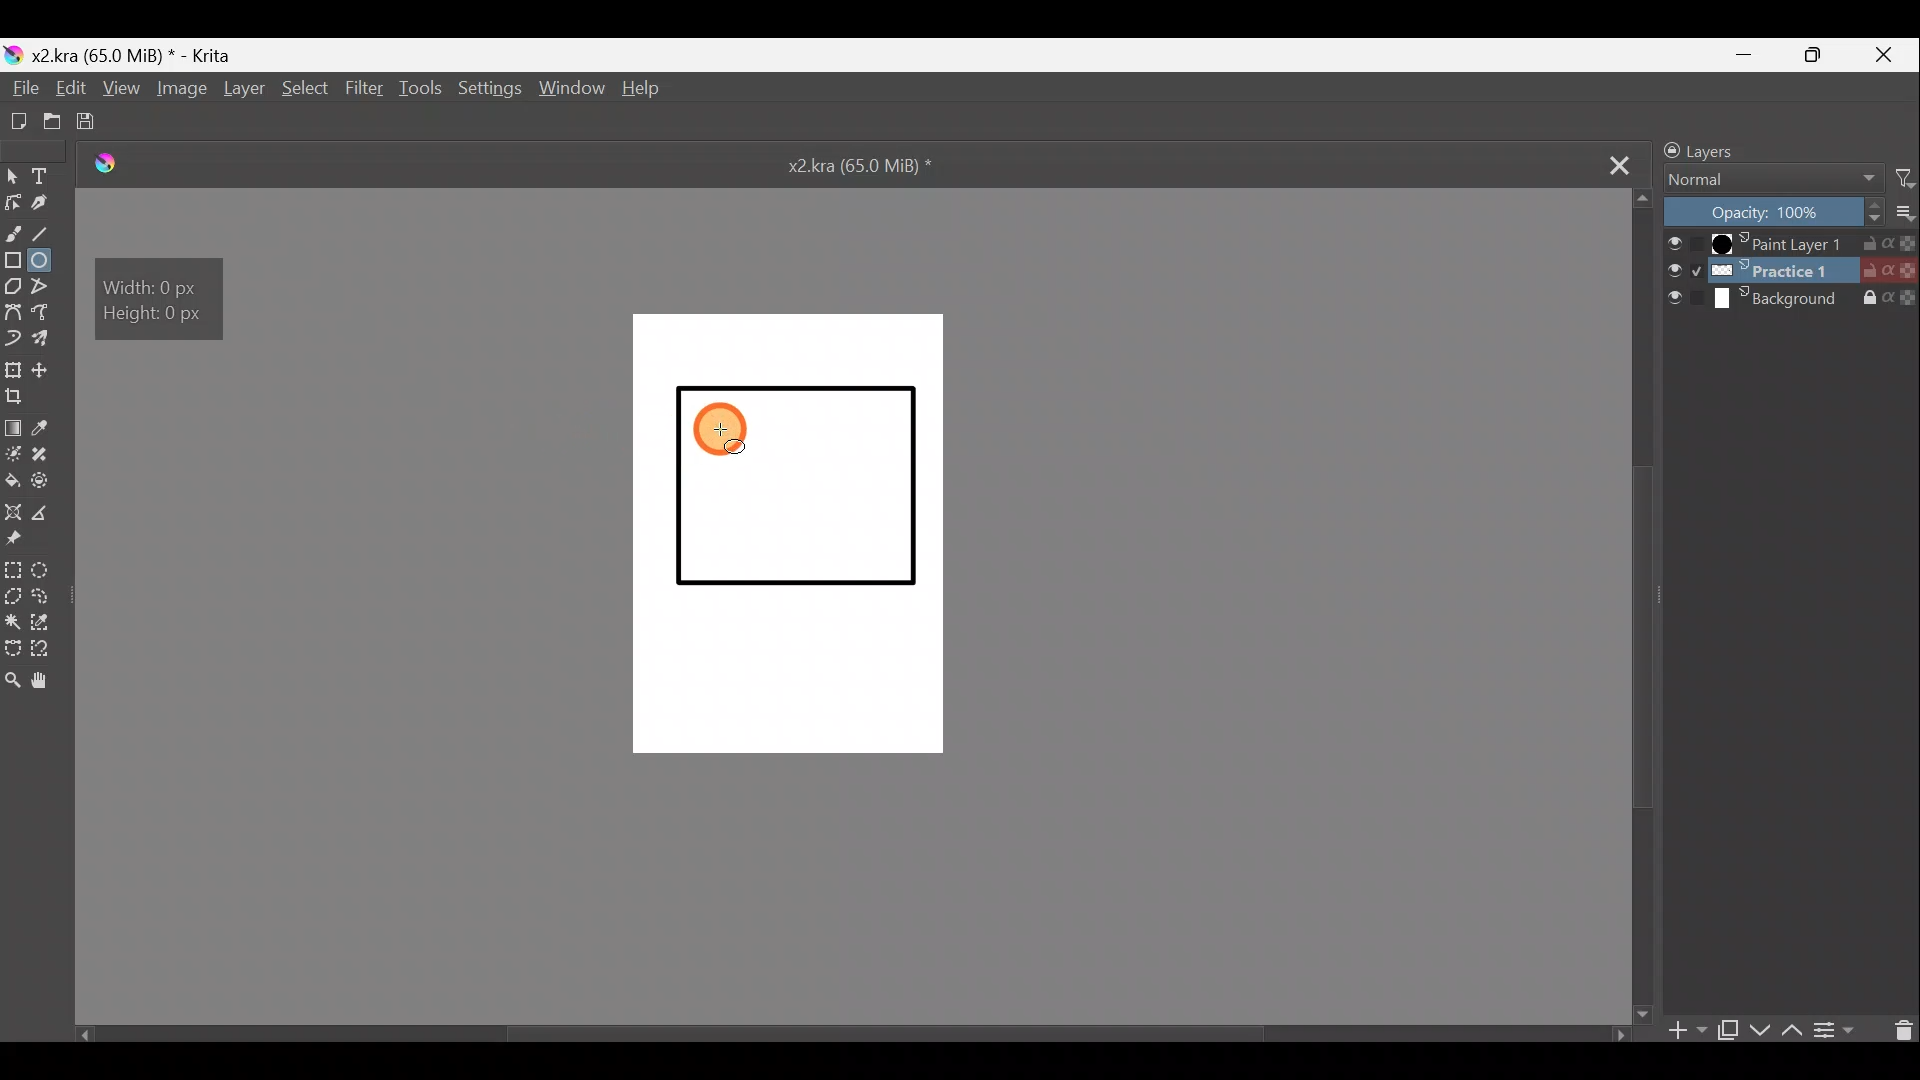  What do you see at coordinates (14, 230) in the screenshot?
I see `Freehand brush tool` at bounding box center [14, 230].